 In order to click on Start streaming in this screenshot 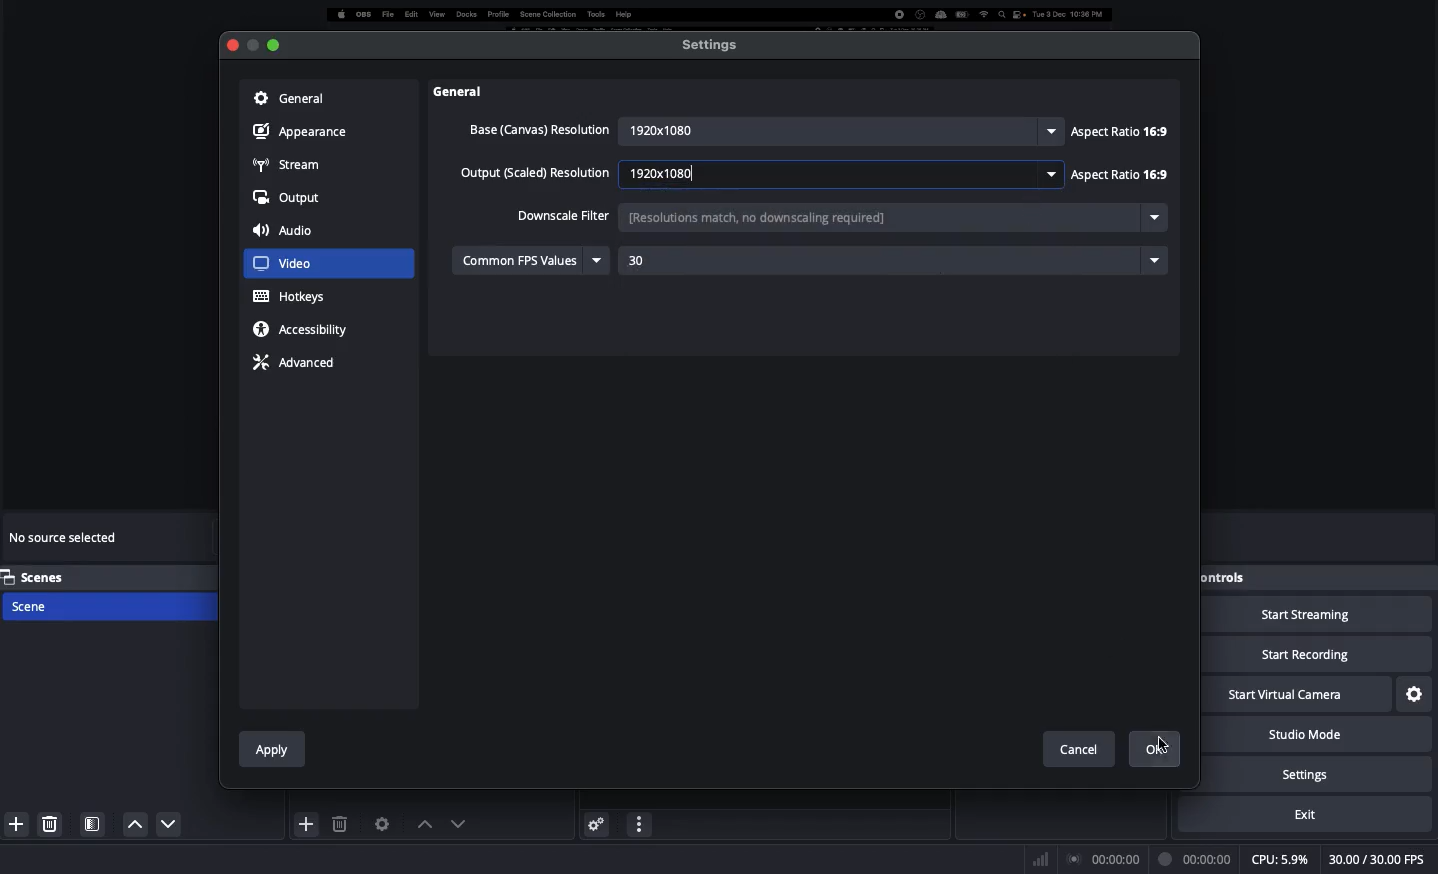, I will do `click(1318, 616)`.